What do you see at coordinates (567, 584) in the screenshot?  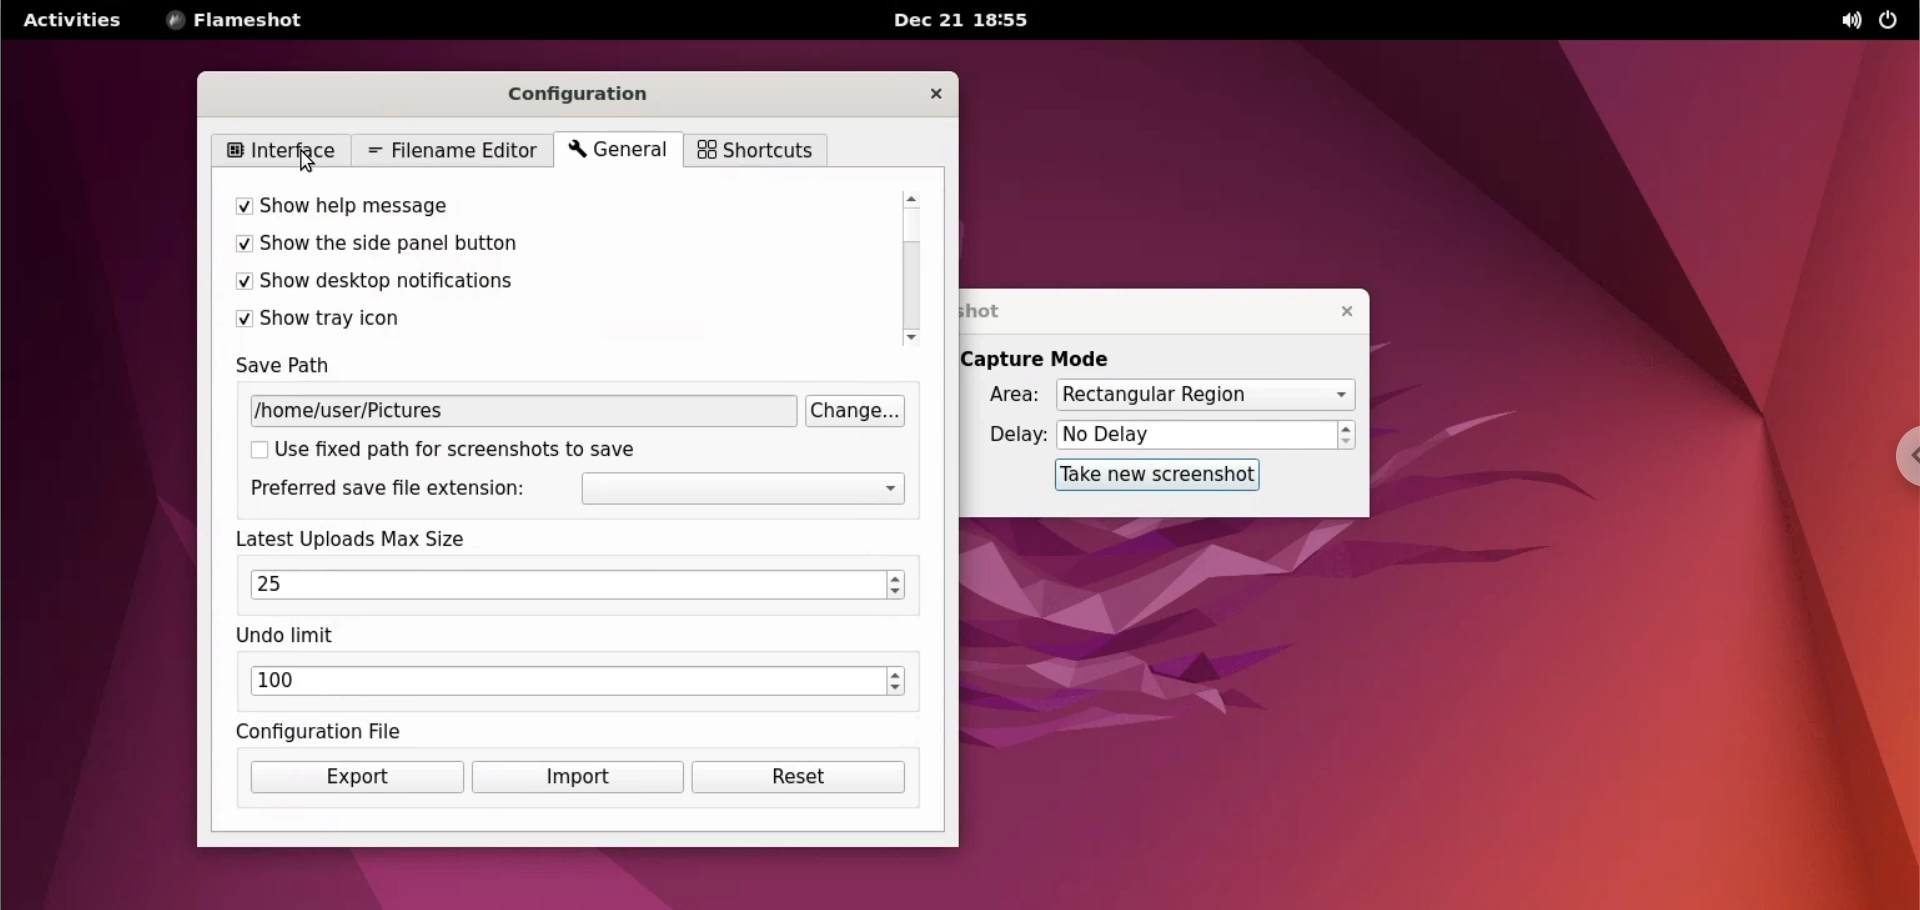 I see `25` at bounding box center [567, 584].